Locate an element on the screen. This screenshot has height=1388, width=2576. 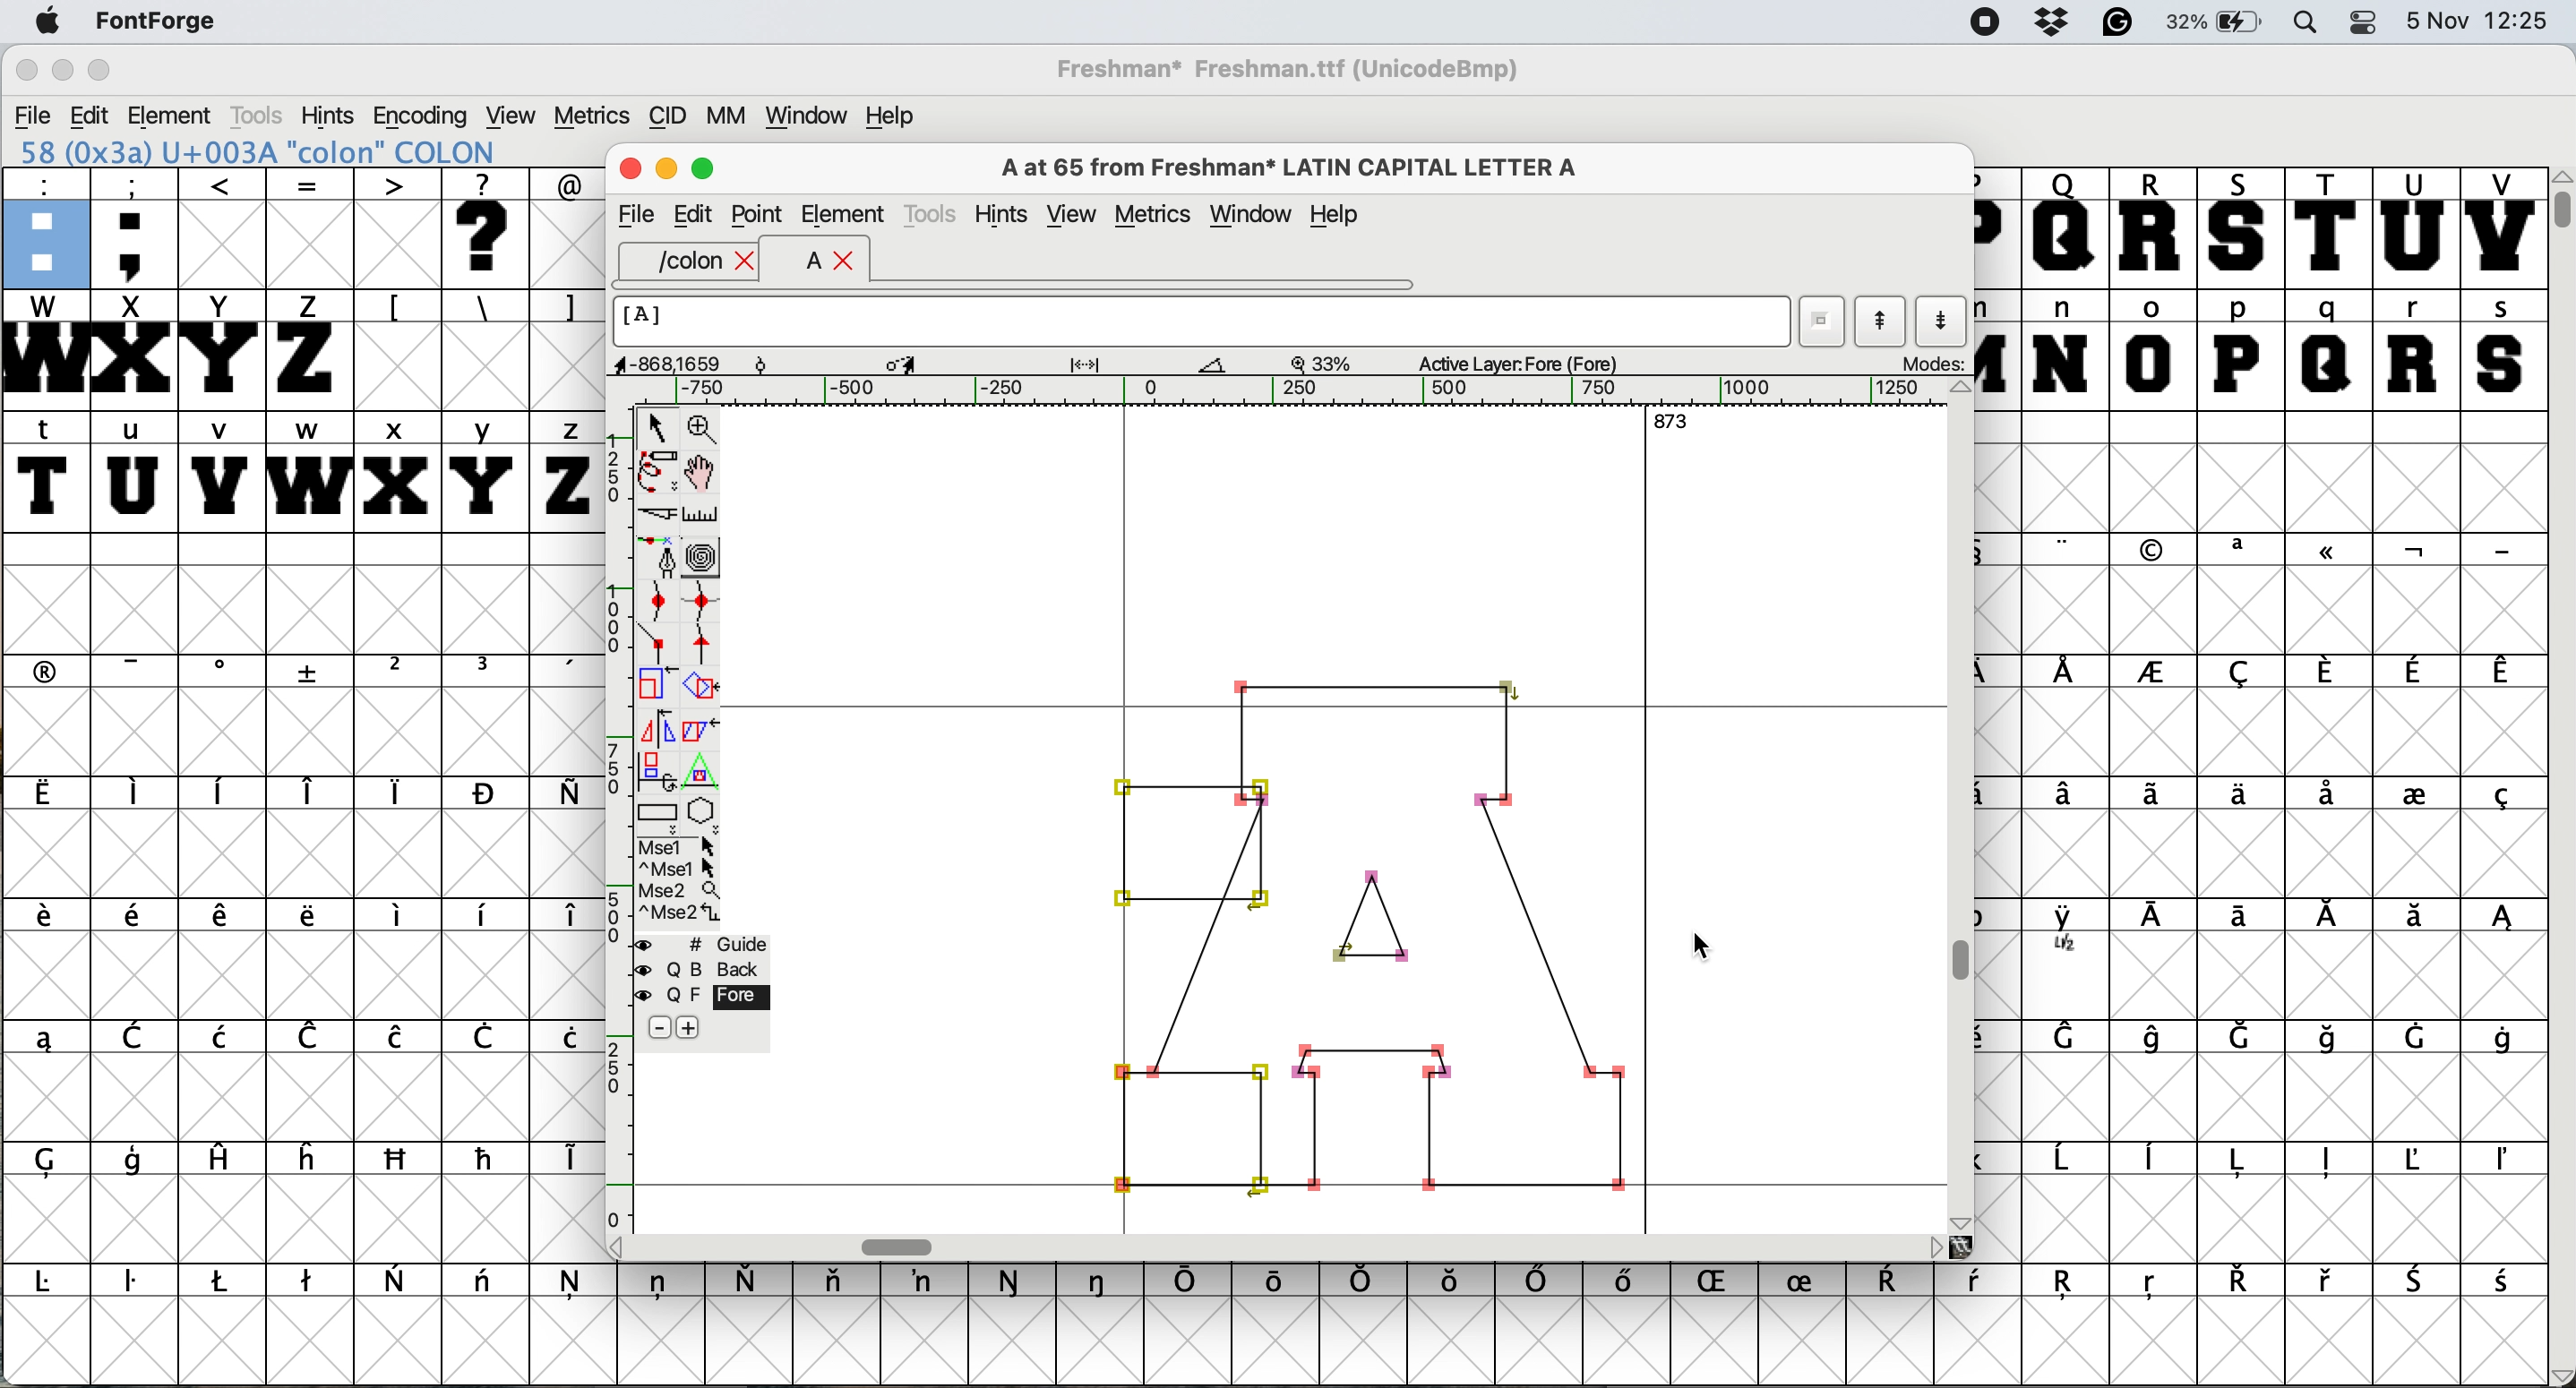
symbol is located at coordinates (2068, 1287).